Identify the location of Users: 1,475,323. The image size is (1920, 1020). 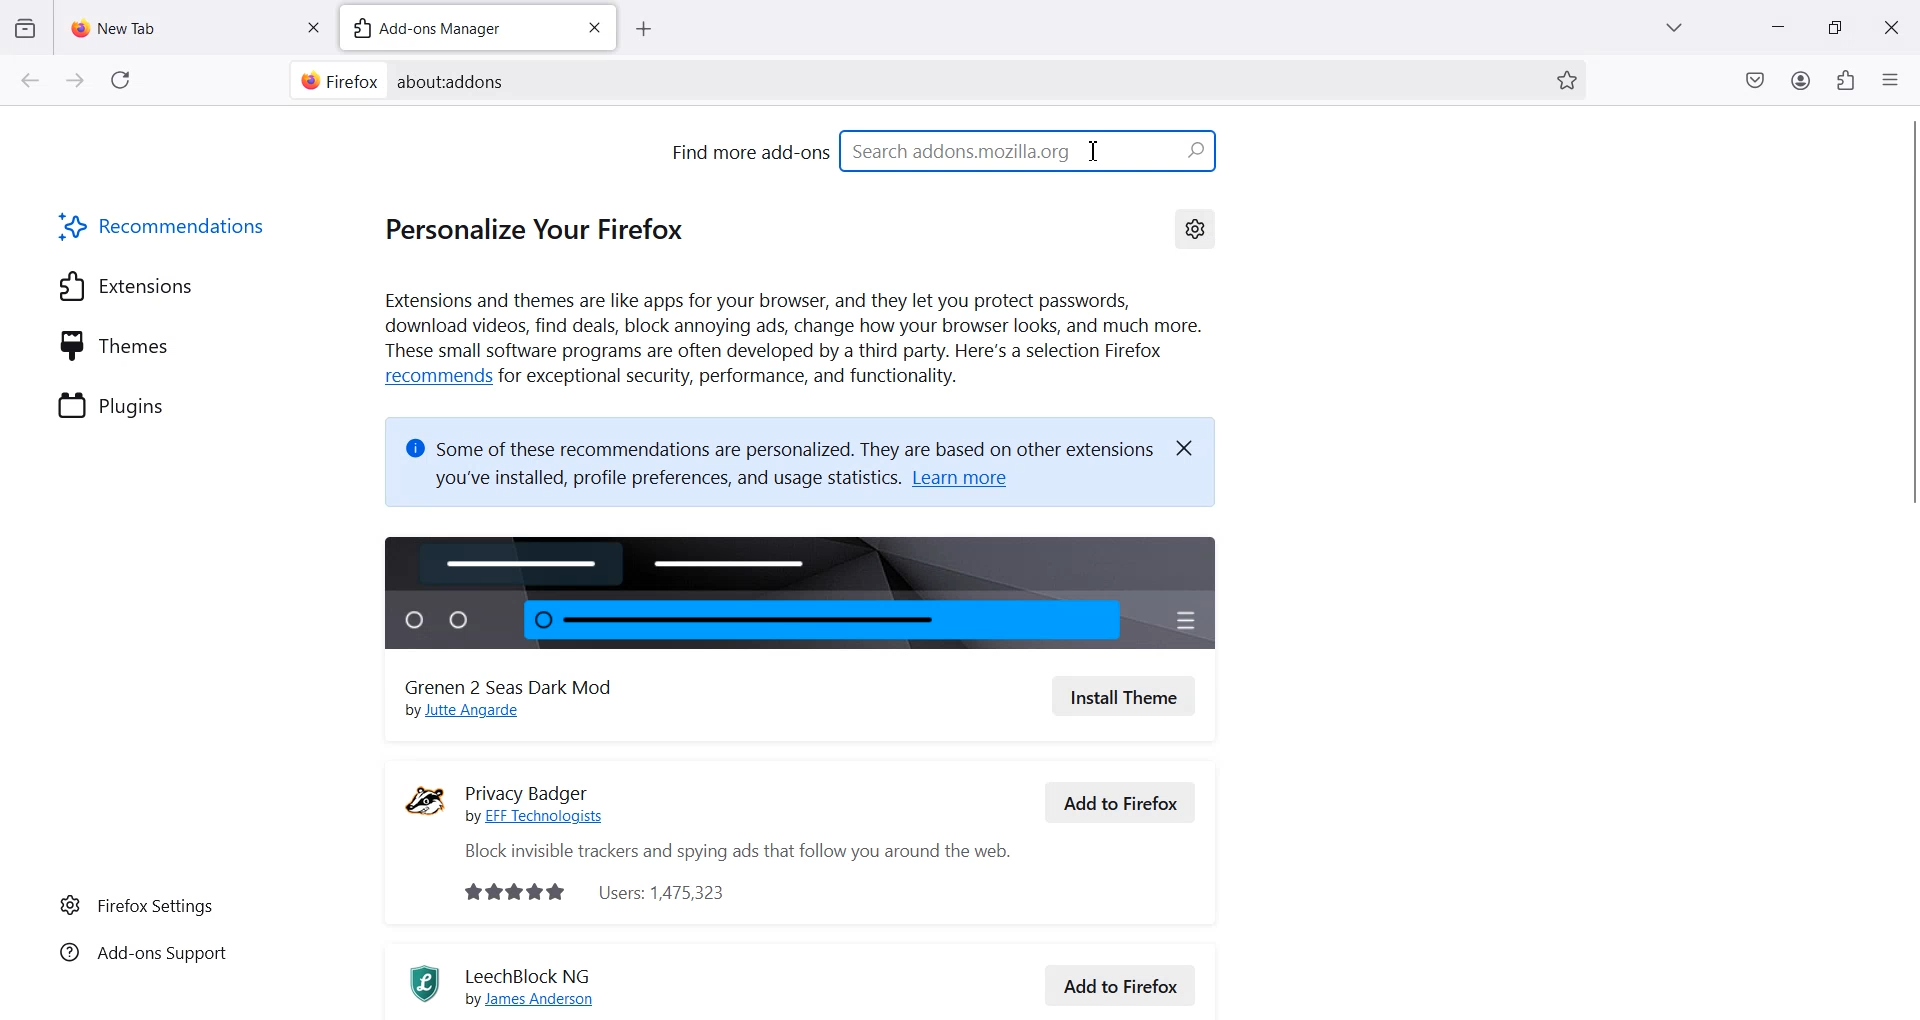
(673, 891).